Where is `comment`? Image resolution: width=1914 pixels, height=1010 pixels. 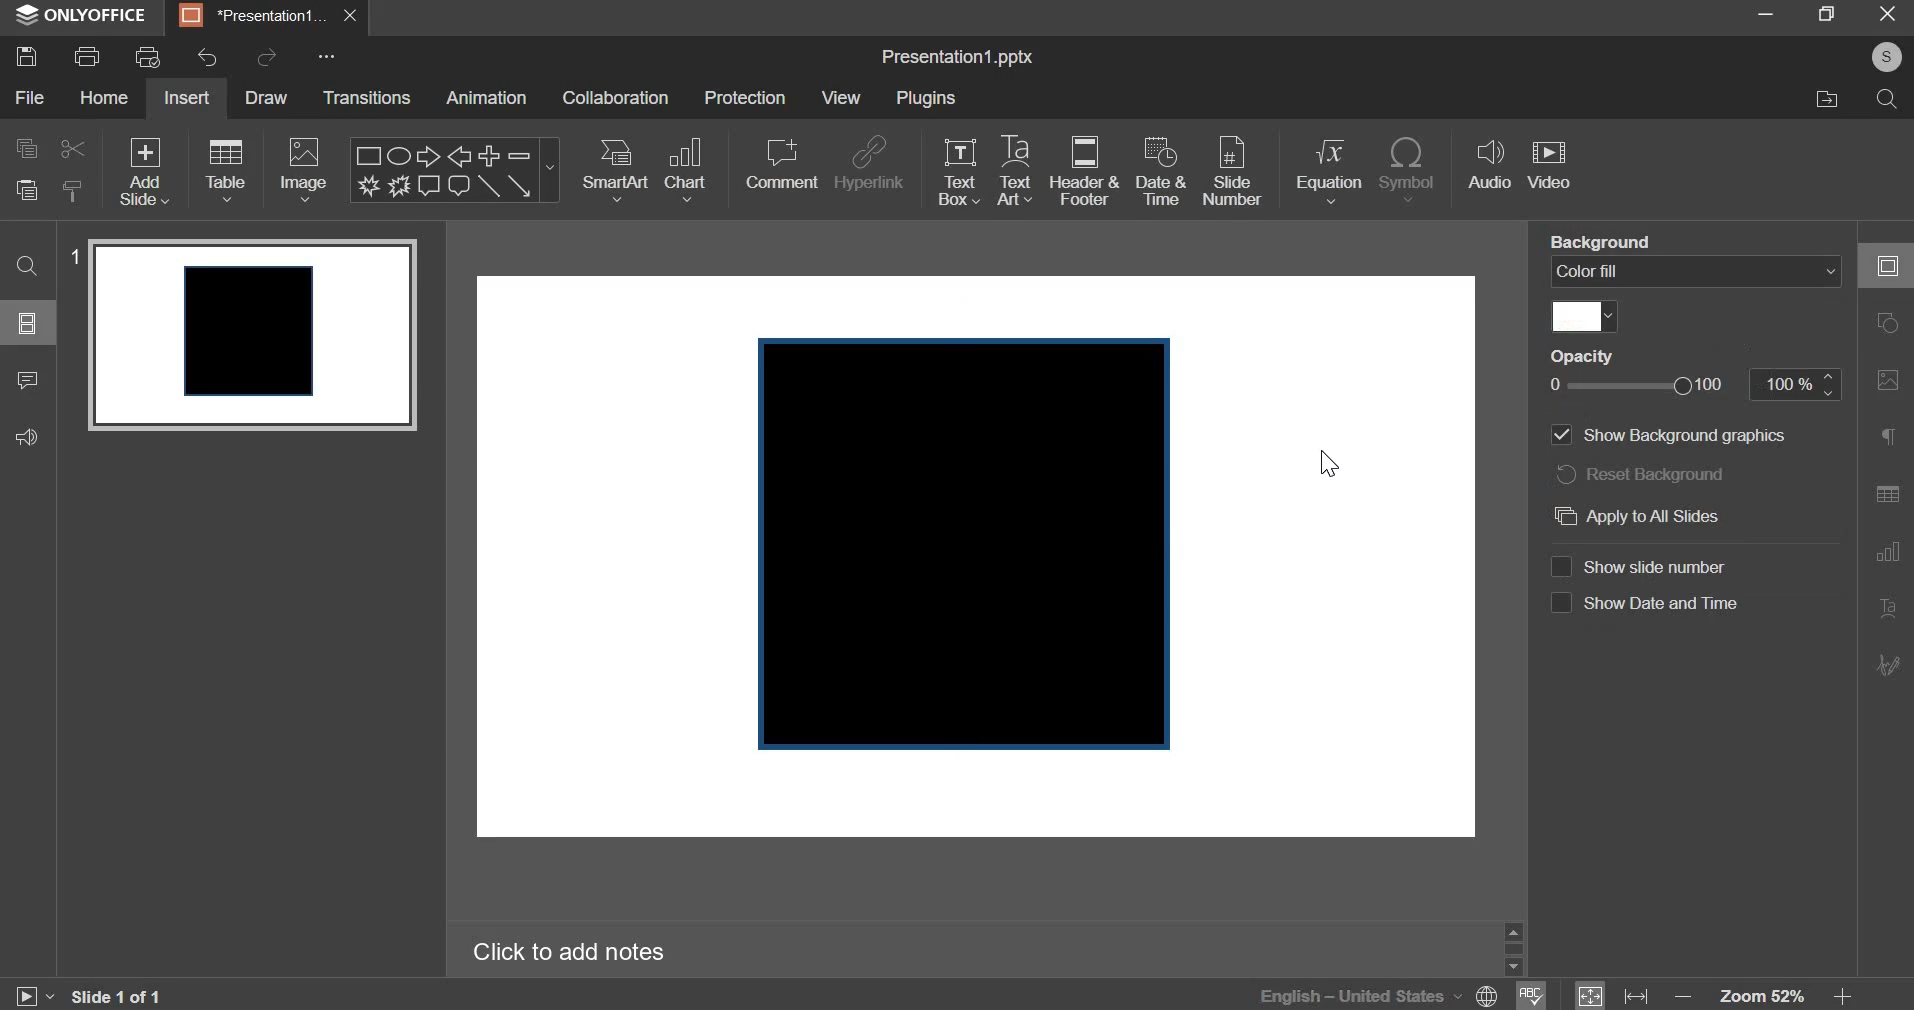 comment is located at coordinates (25, 382).